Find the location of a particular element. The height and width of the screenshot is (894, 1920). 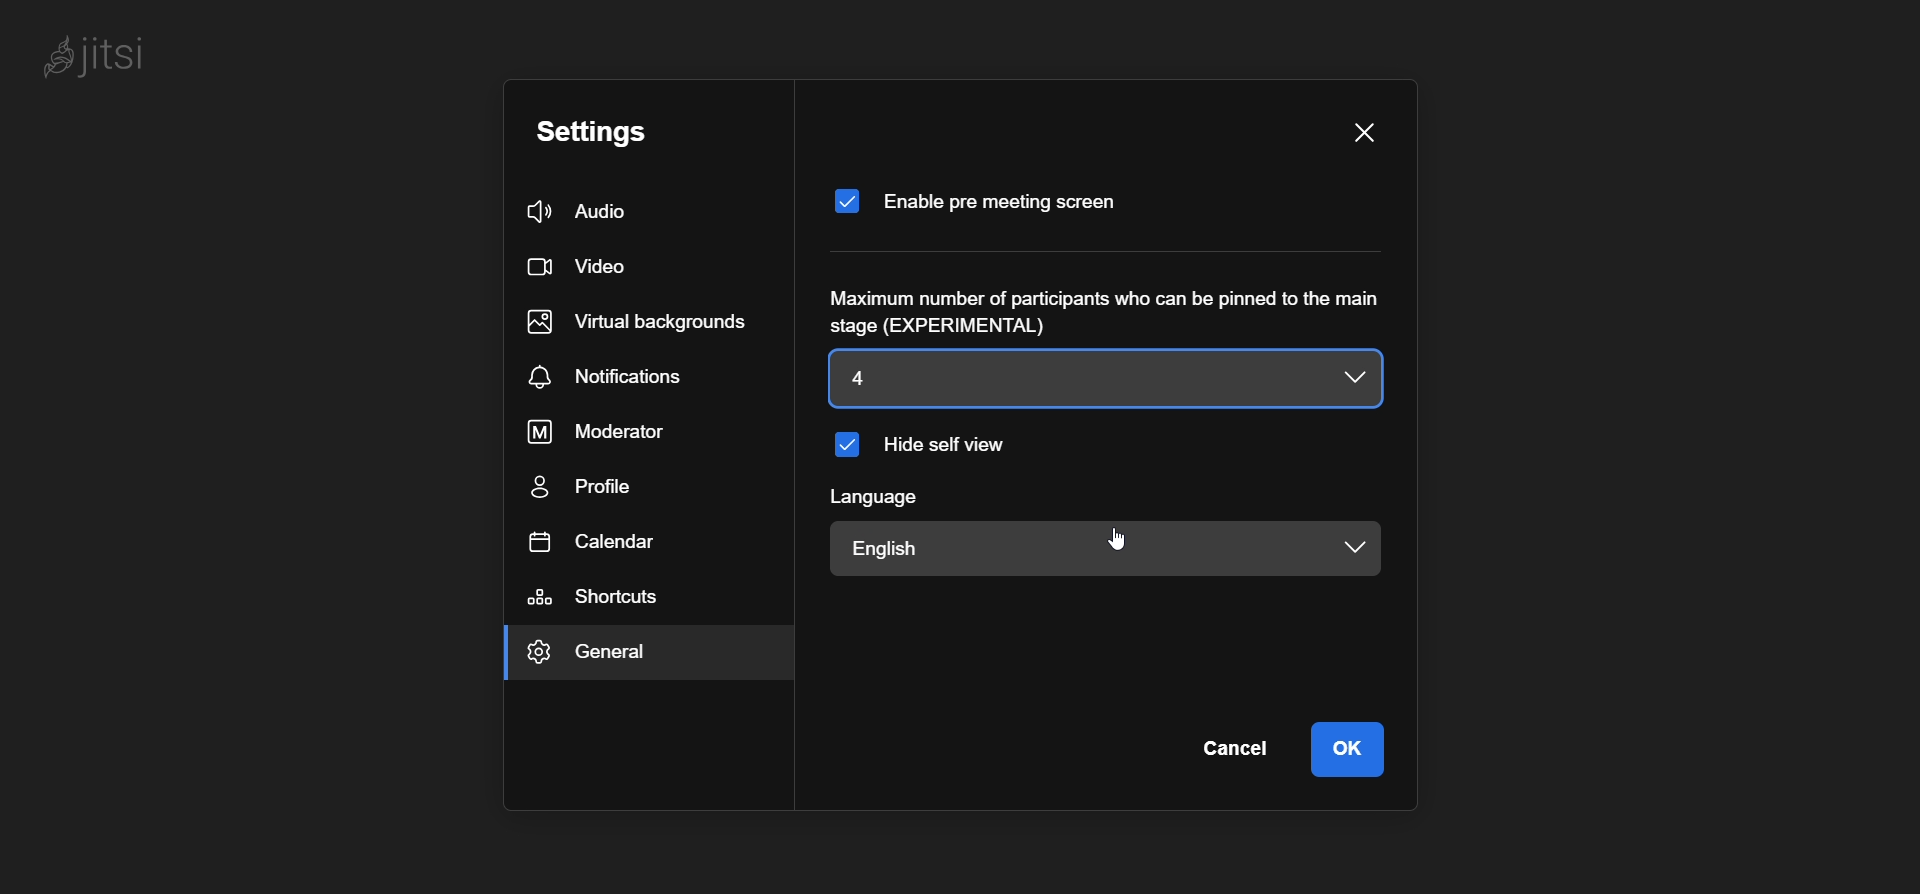

ok is located at coordinates (1354, 747).